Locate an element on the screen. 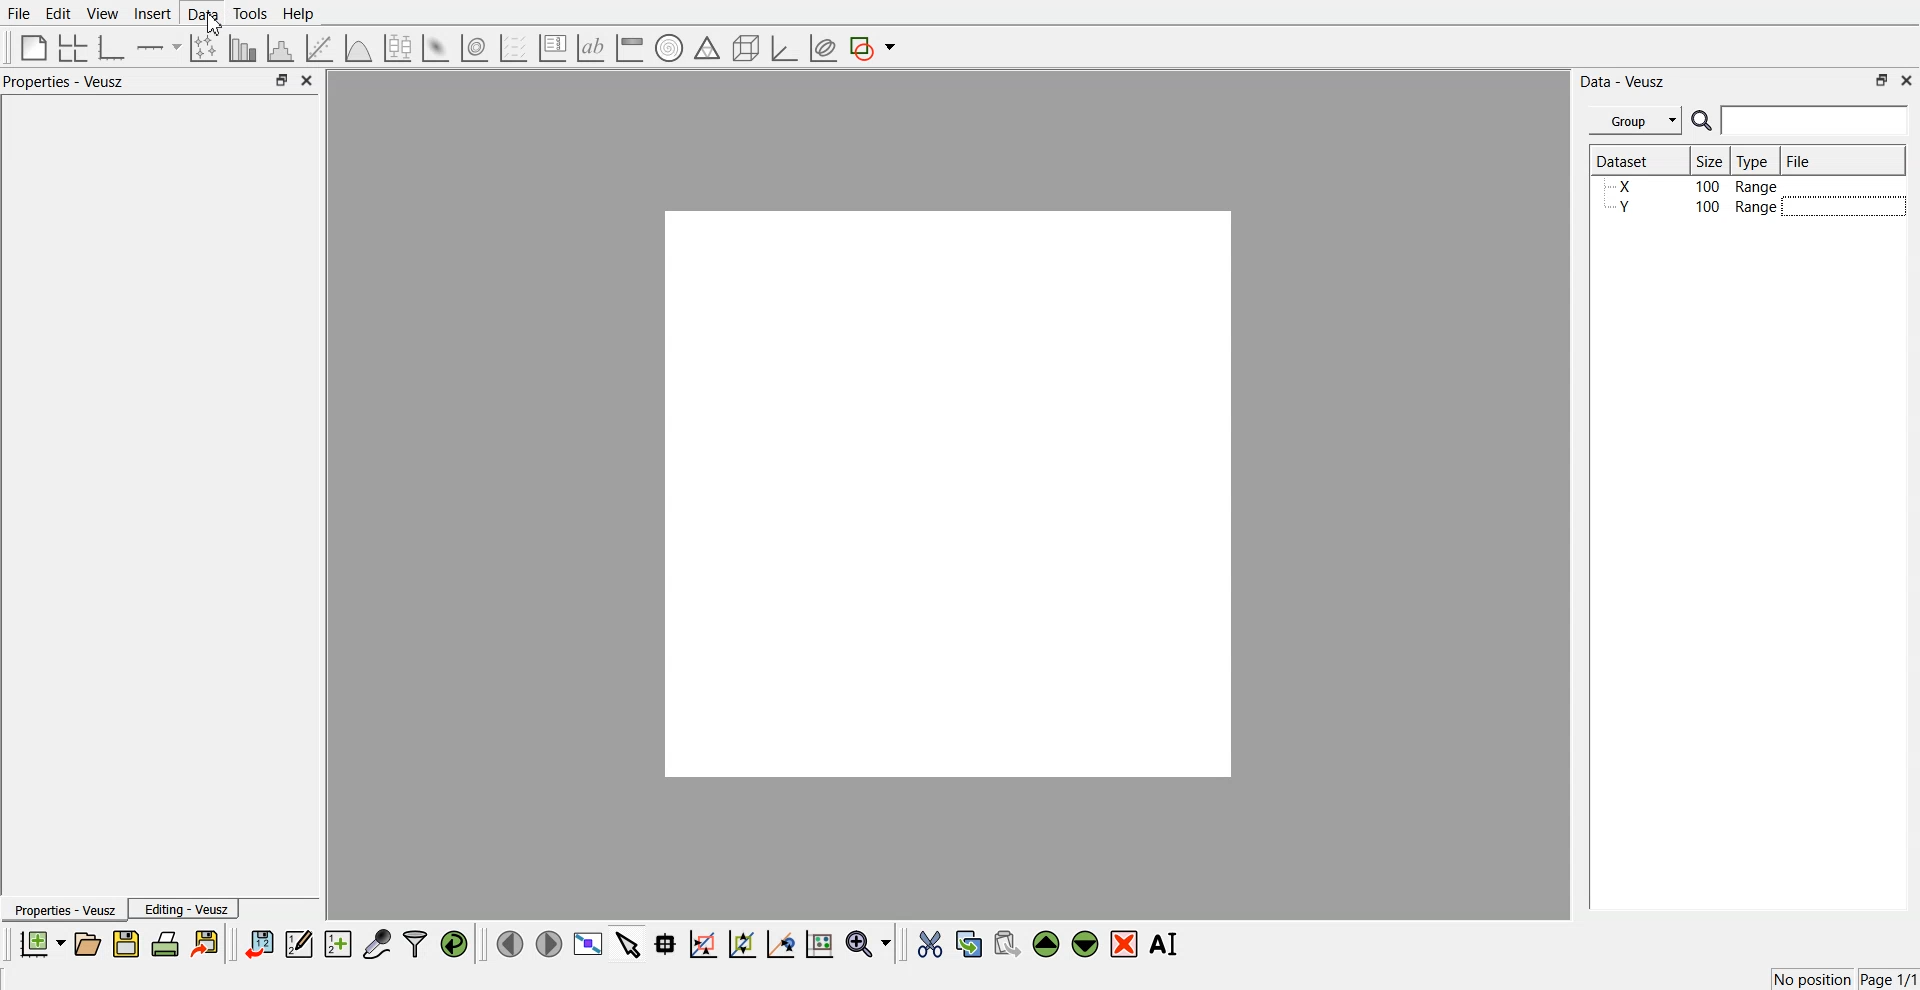  Plot key is located at coordinates (552, 48).